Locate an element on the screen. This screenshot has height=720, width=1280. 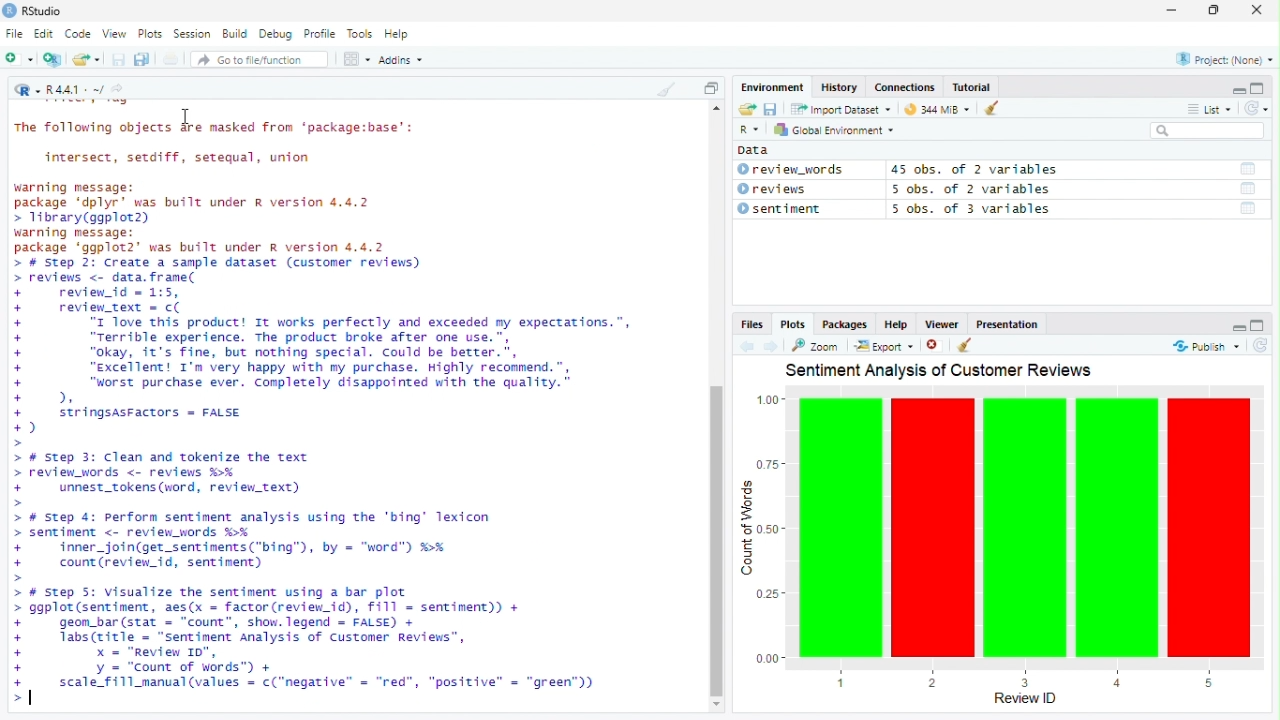
Open is located at coordinates (85, 59).